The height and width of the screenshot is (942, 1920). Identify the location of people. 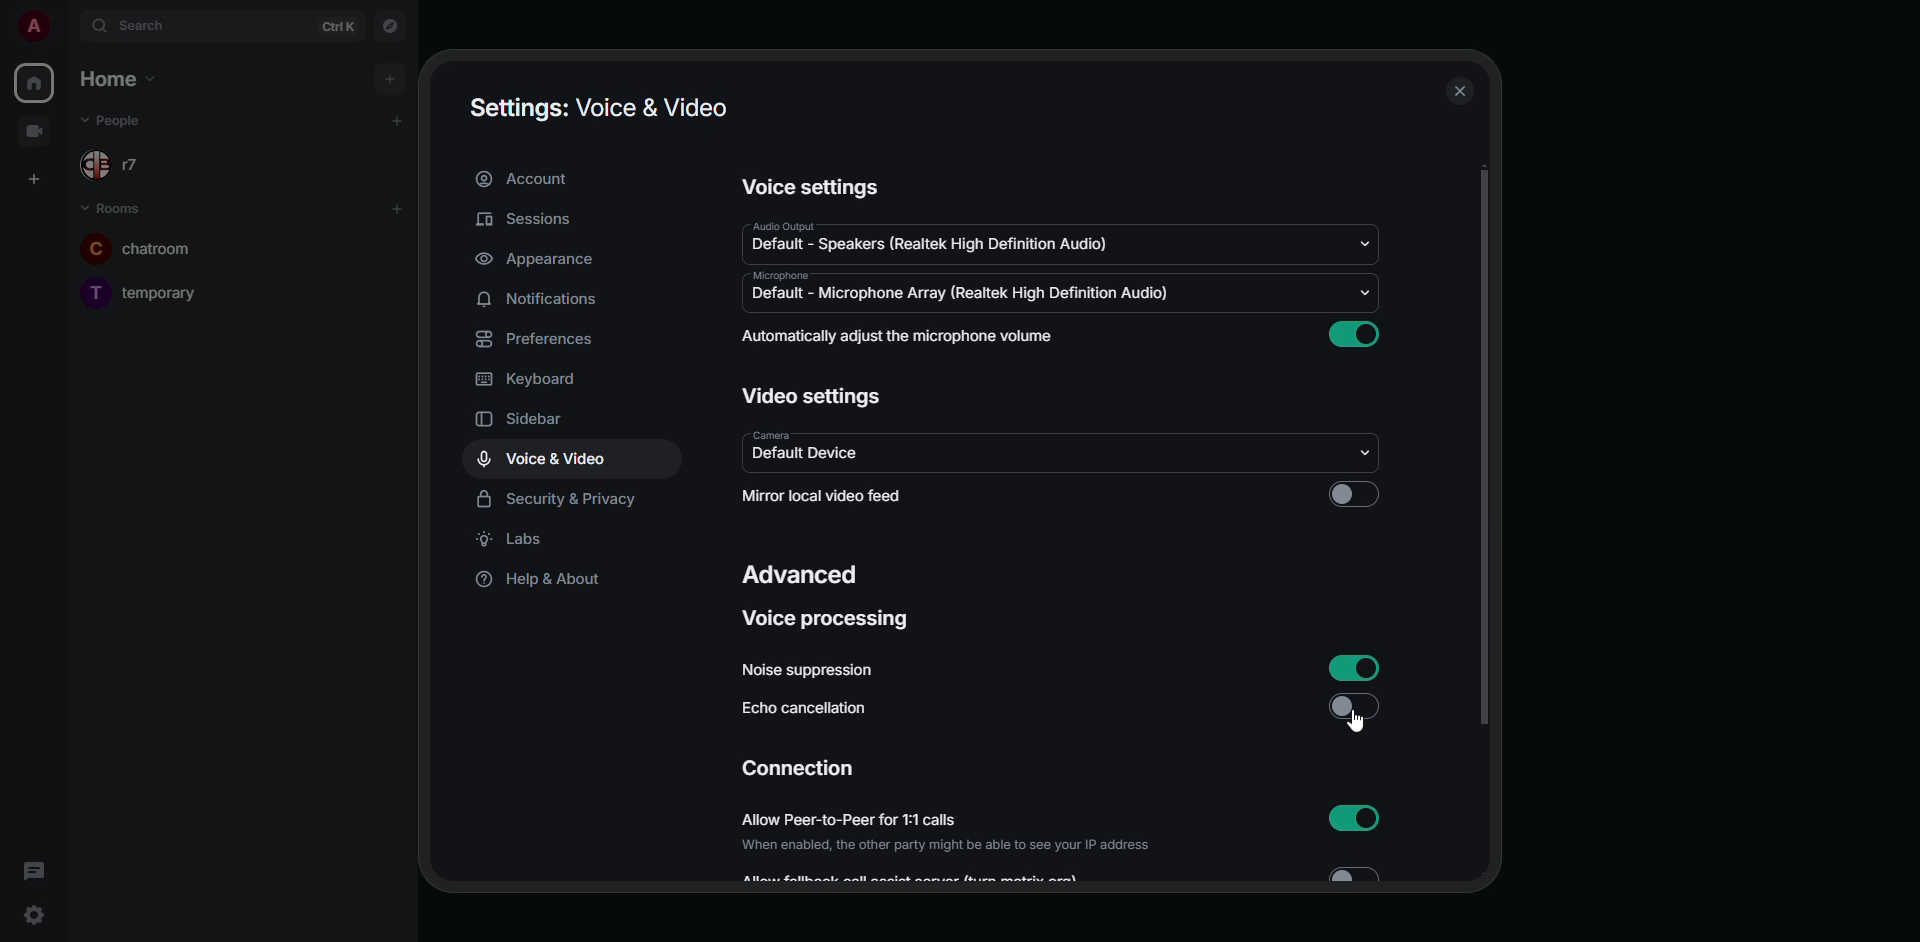
(116, 122).